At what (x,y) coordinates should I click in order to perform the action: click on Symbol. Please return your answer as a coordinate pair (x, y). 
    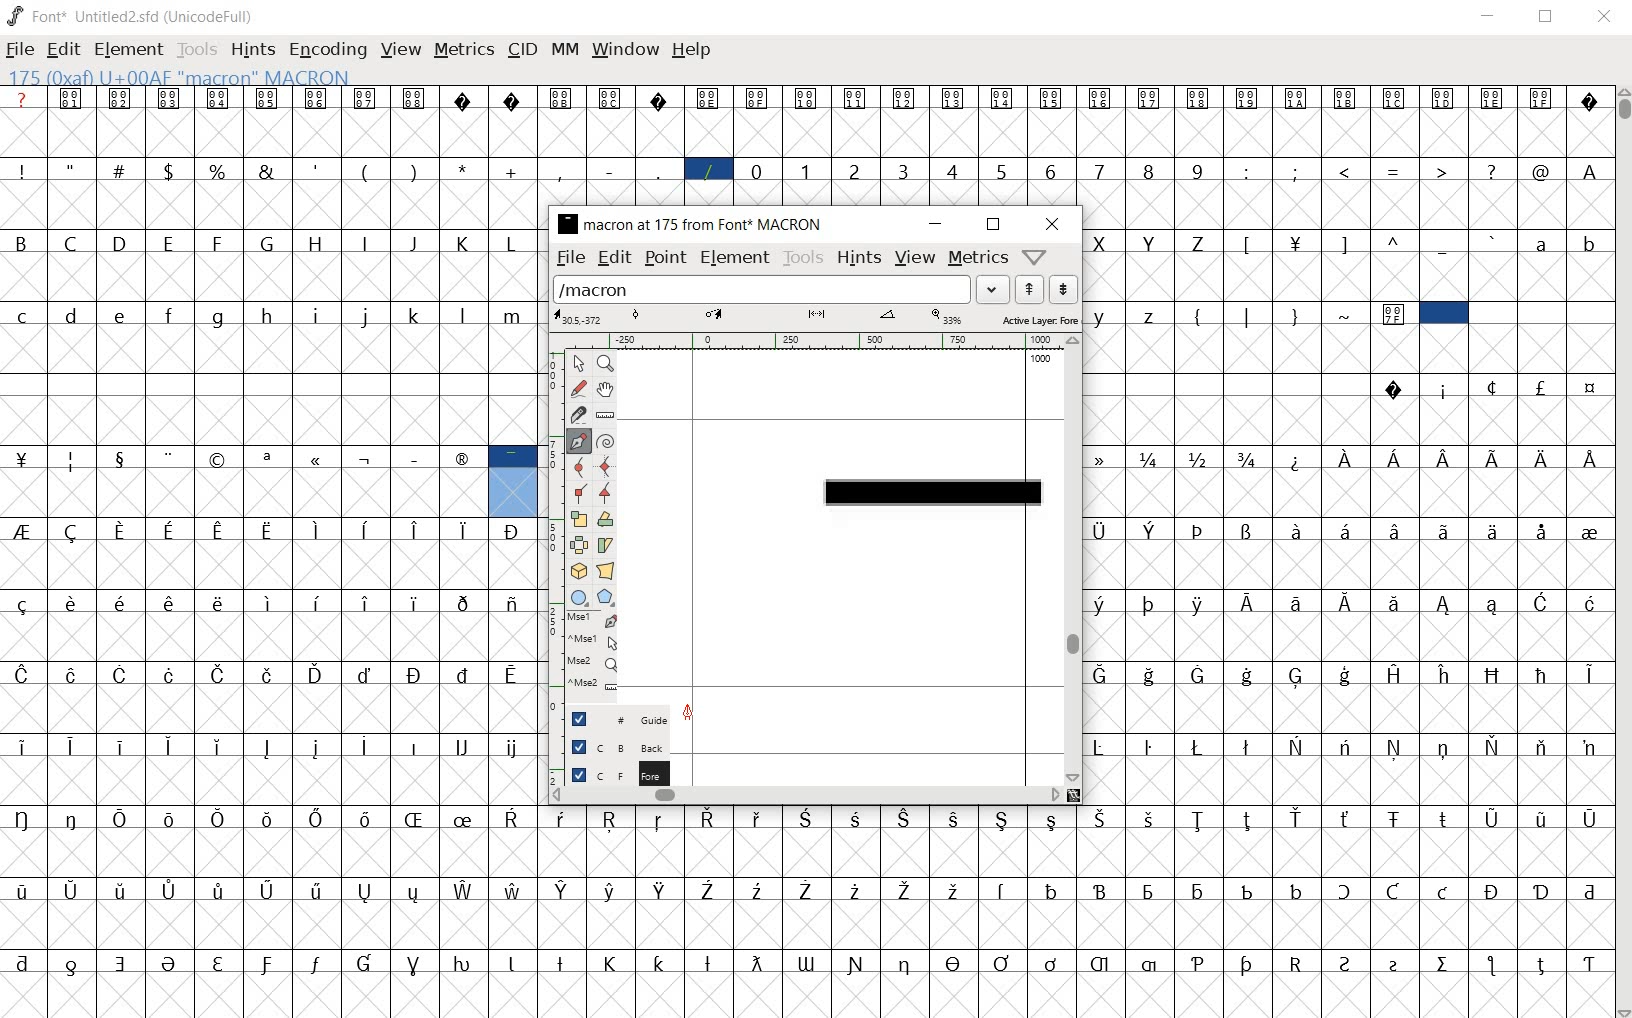
    Looking at the image, I should click on (1442, 673).